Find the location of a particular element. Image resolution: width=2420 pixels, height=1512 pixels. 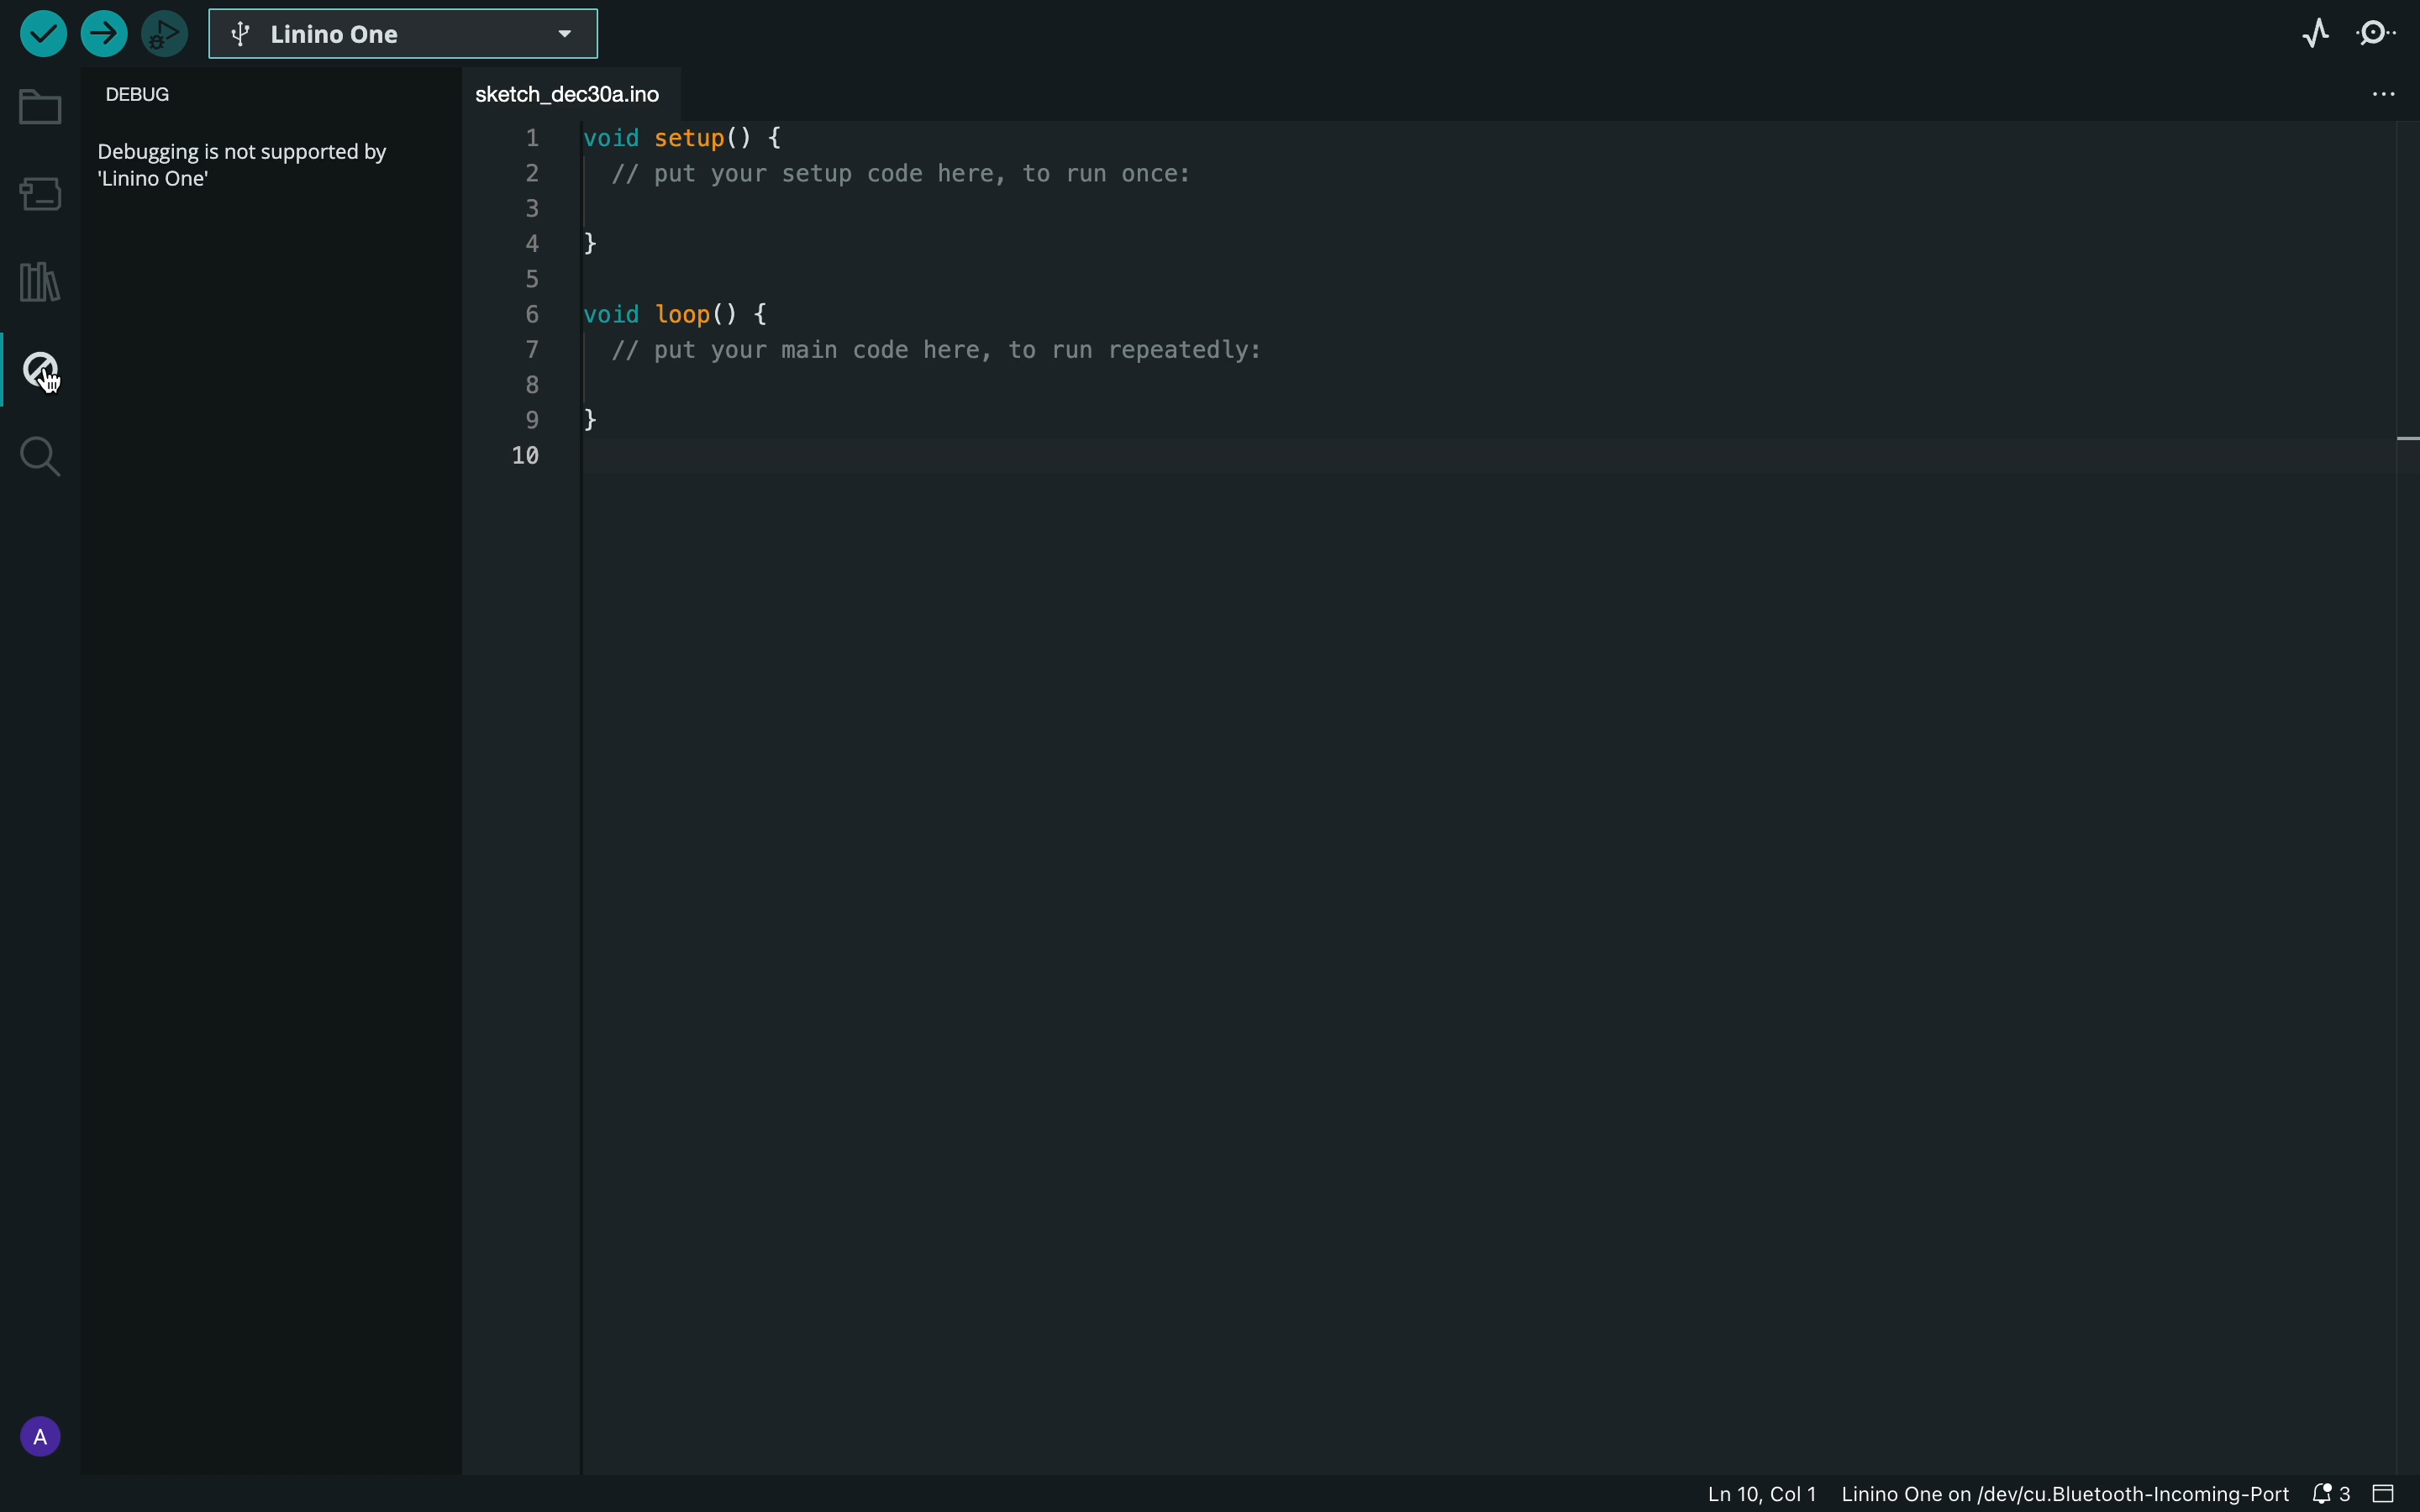

verify is located at coordinates (37, 32).